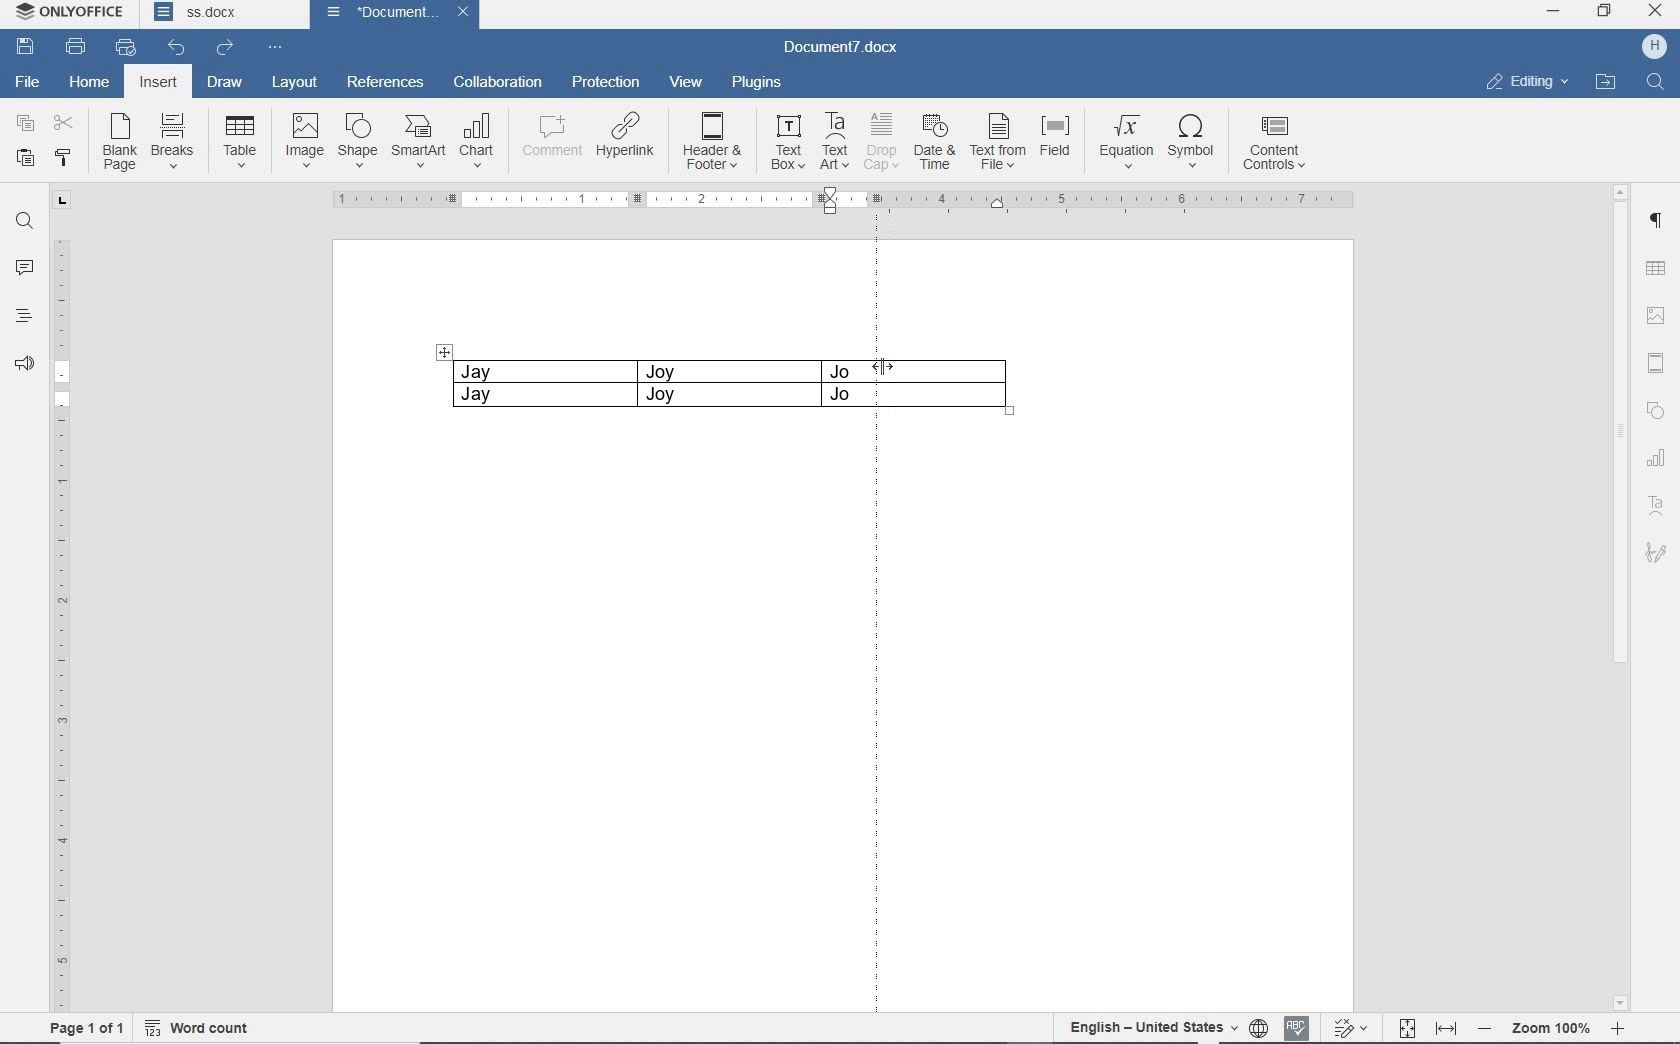  What do you see at coordinates (23, 318) in the screenshot?
I see `HEADINGS` at bounding box center [23, 318].